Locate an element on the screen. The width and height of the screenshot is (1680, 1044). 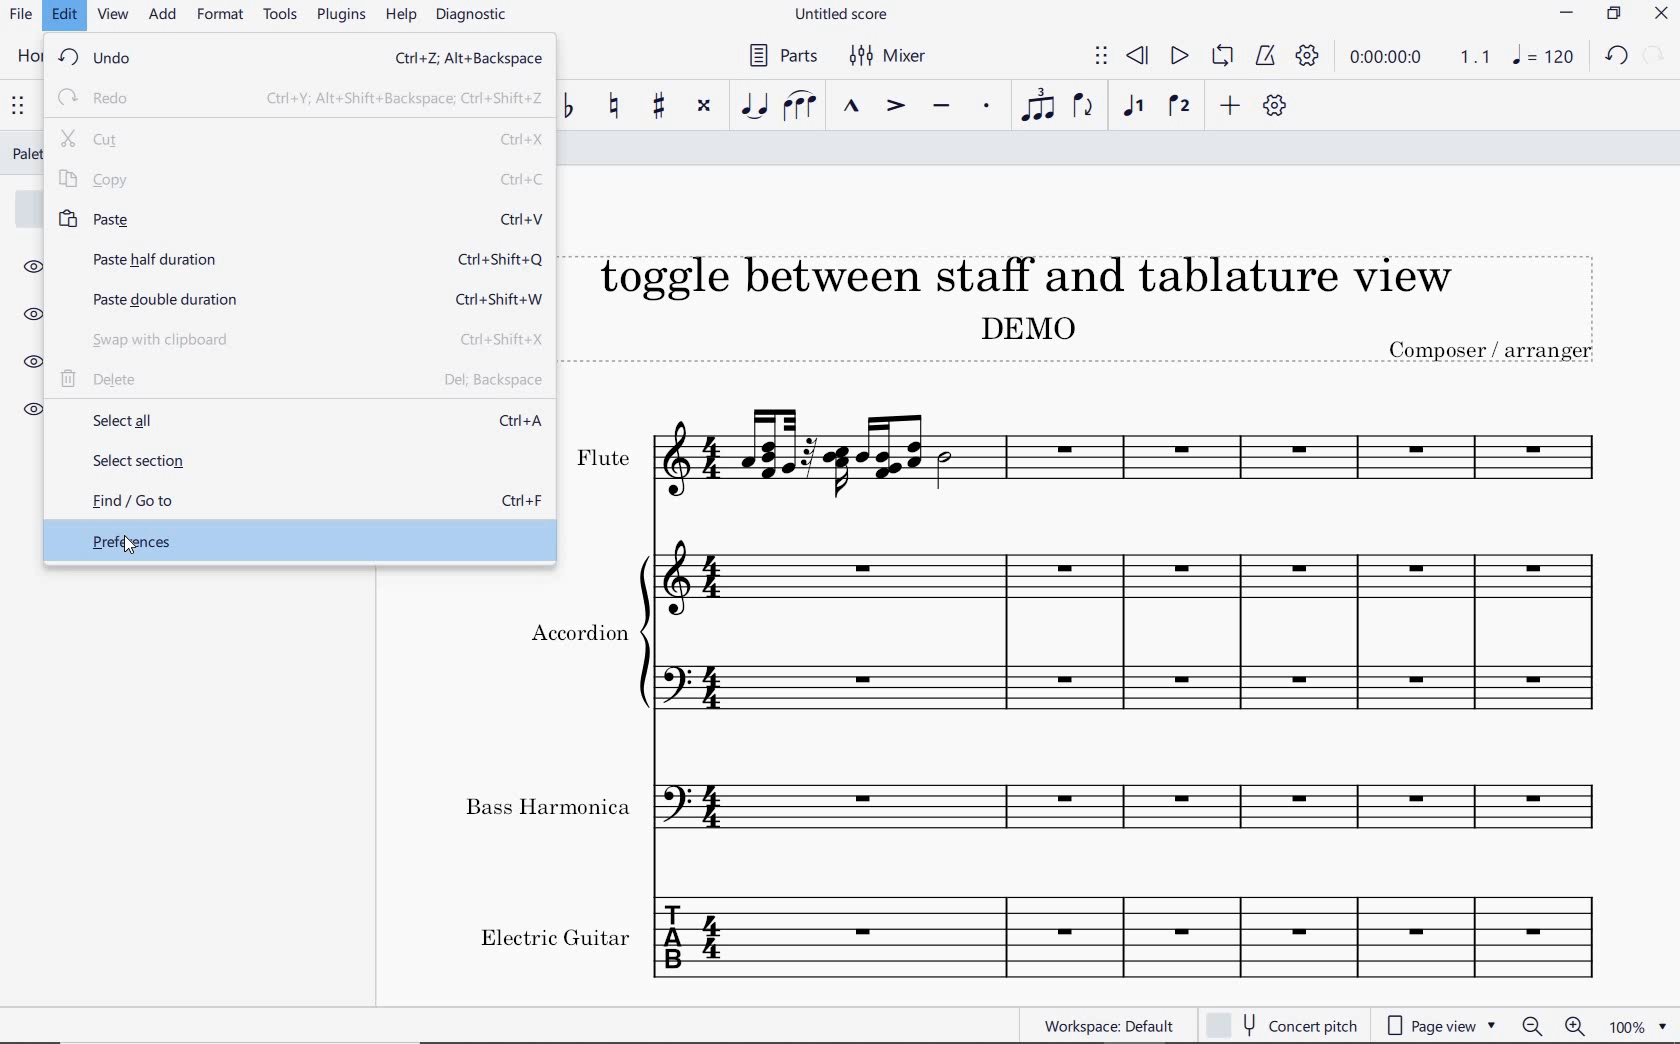
delete is located at coordinates (301, 382).